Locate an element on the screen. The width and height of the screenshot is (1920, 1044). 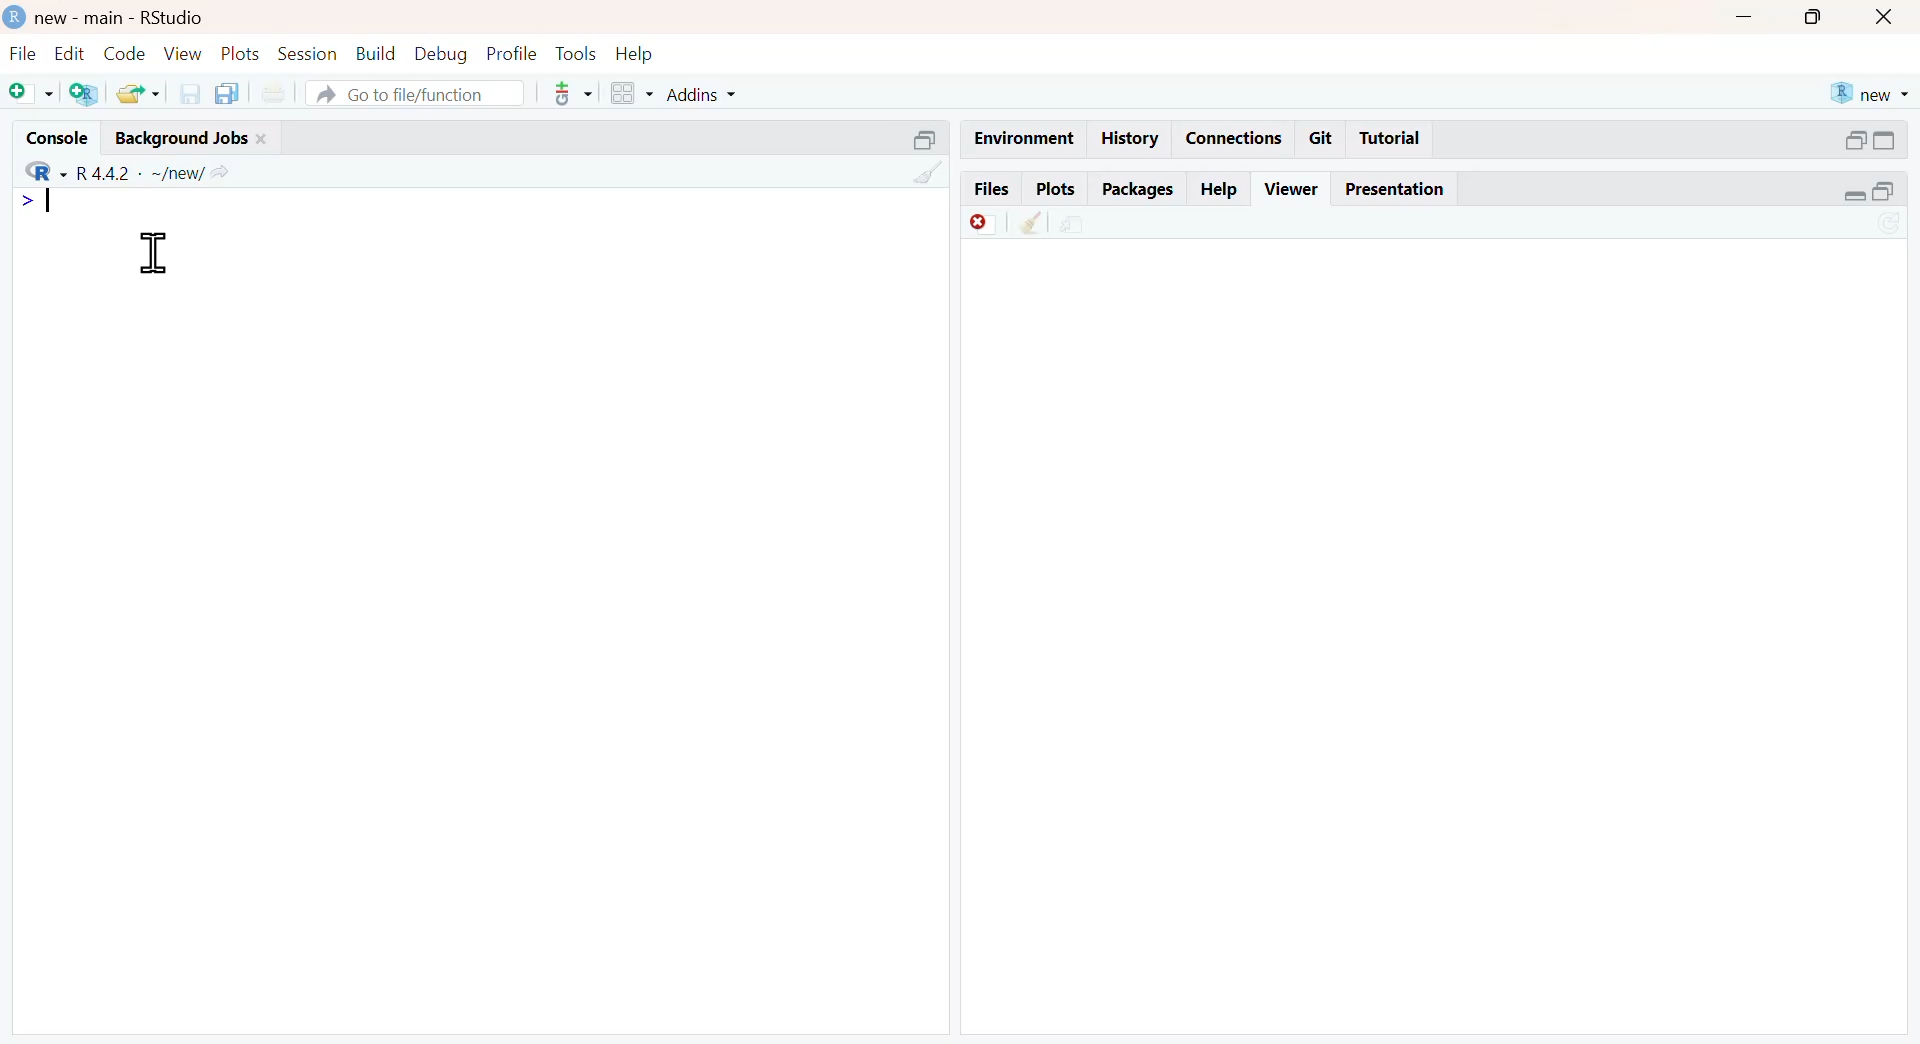
connections is located at coordinates (1235, 138).